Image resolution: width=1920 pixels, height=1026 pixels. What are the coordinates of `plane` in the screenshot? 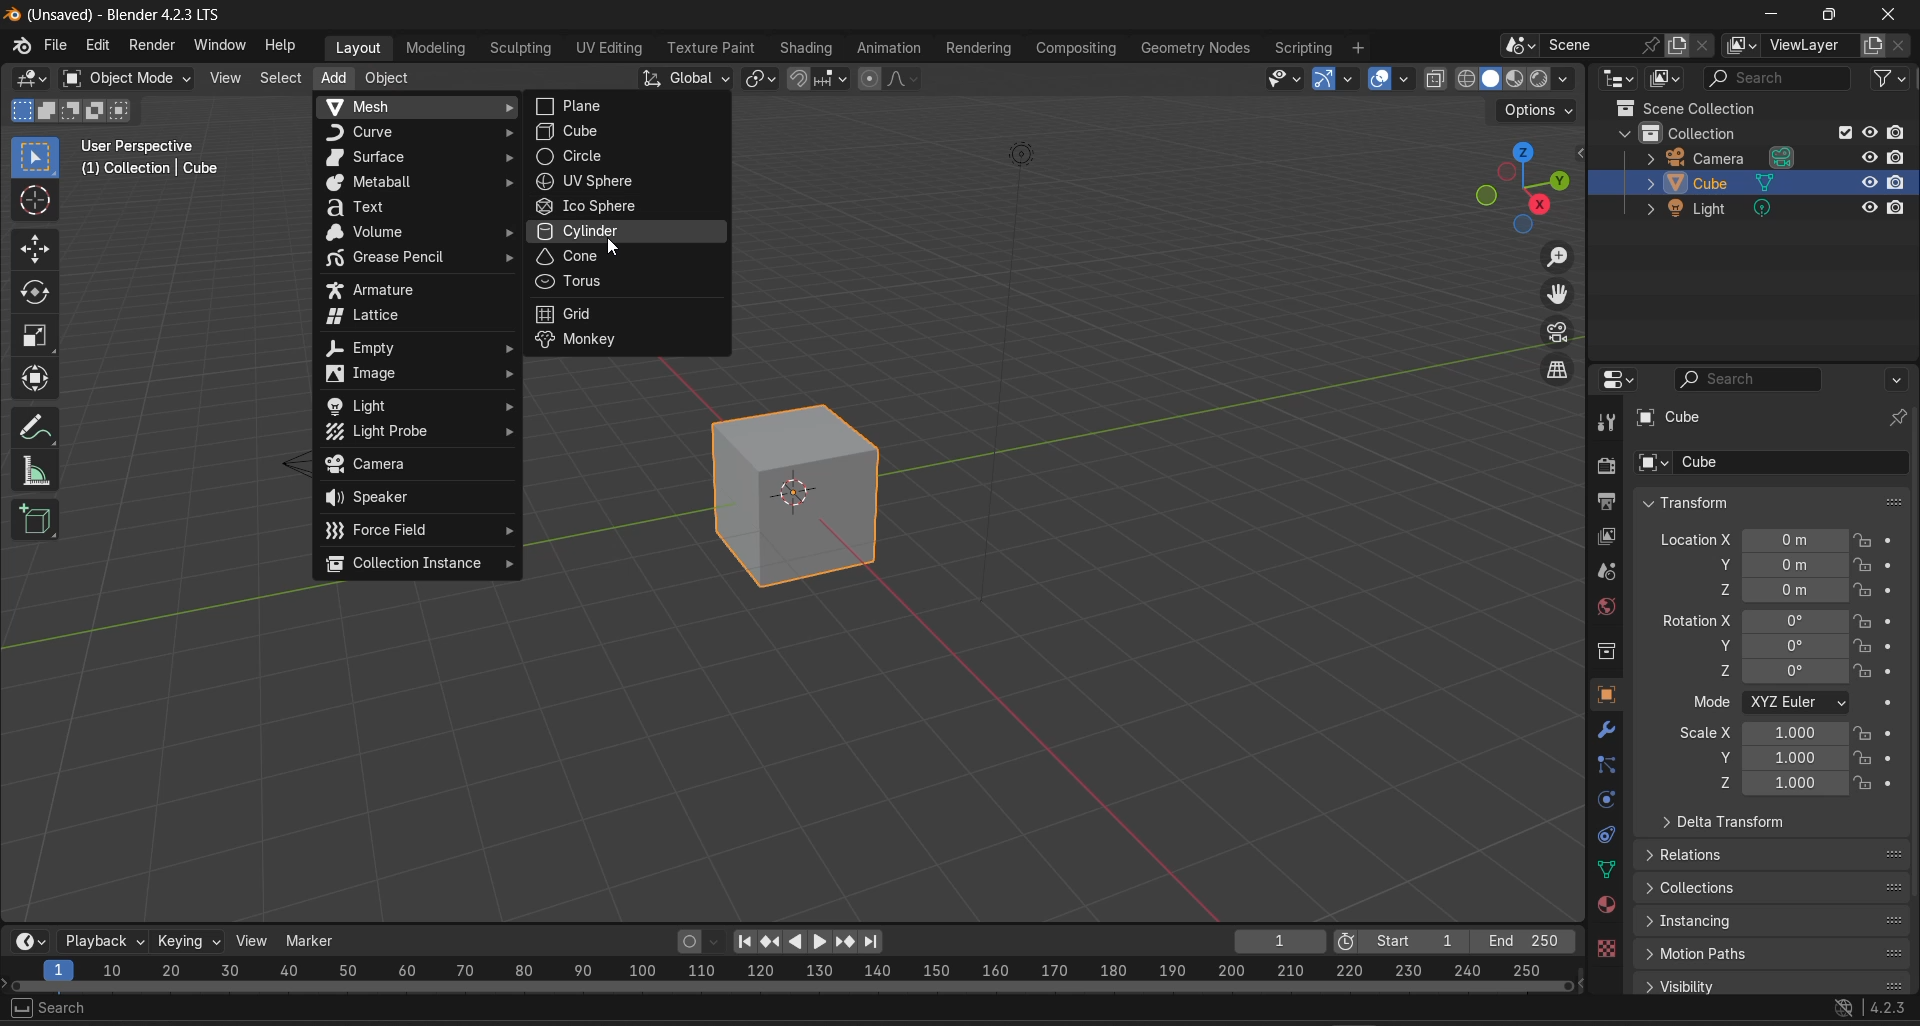 It's located at (627, 105).